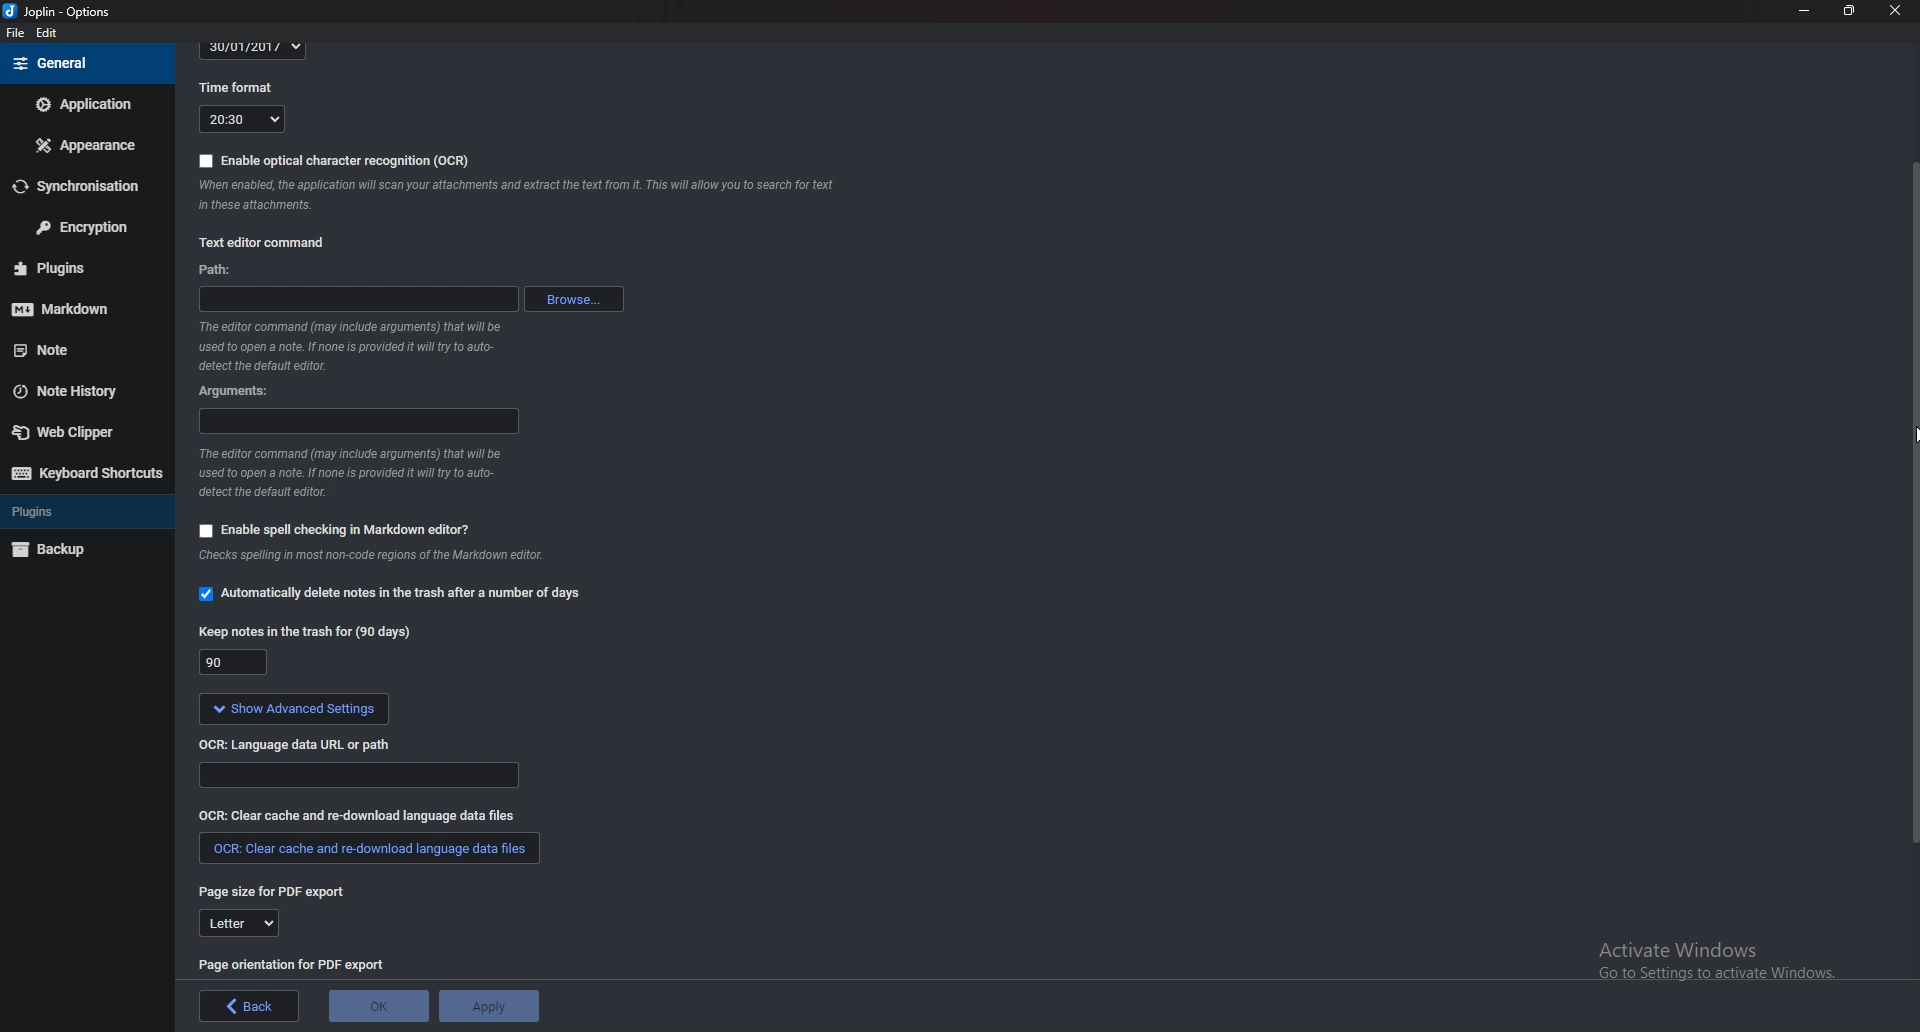  What do you see at coordinates (77, 550) in the screenshot?
I see `Backup` at bounding box center [77, 550].